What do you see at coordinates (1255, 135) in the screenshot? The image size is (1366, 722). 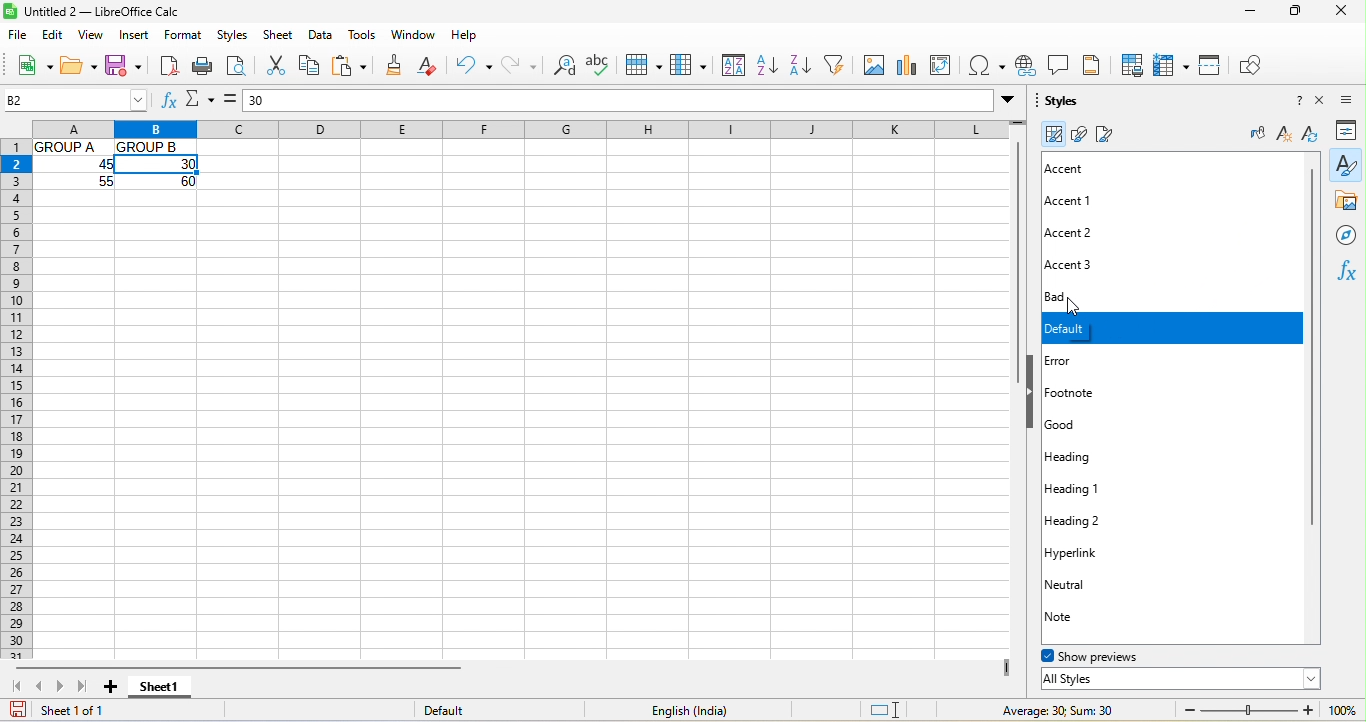 I see `fill format` at bounding box center [1255, 135].